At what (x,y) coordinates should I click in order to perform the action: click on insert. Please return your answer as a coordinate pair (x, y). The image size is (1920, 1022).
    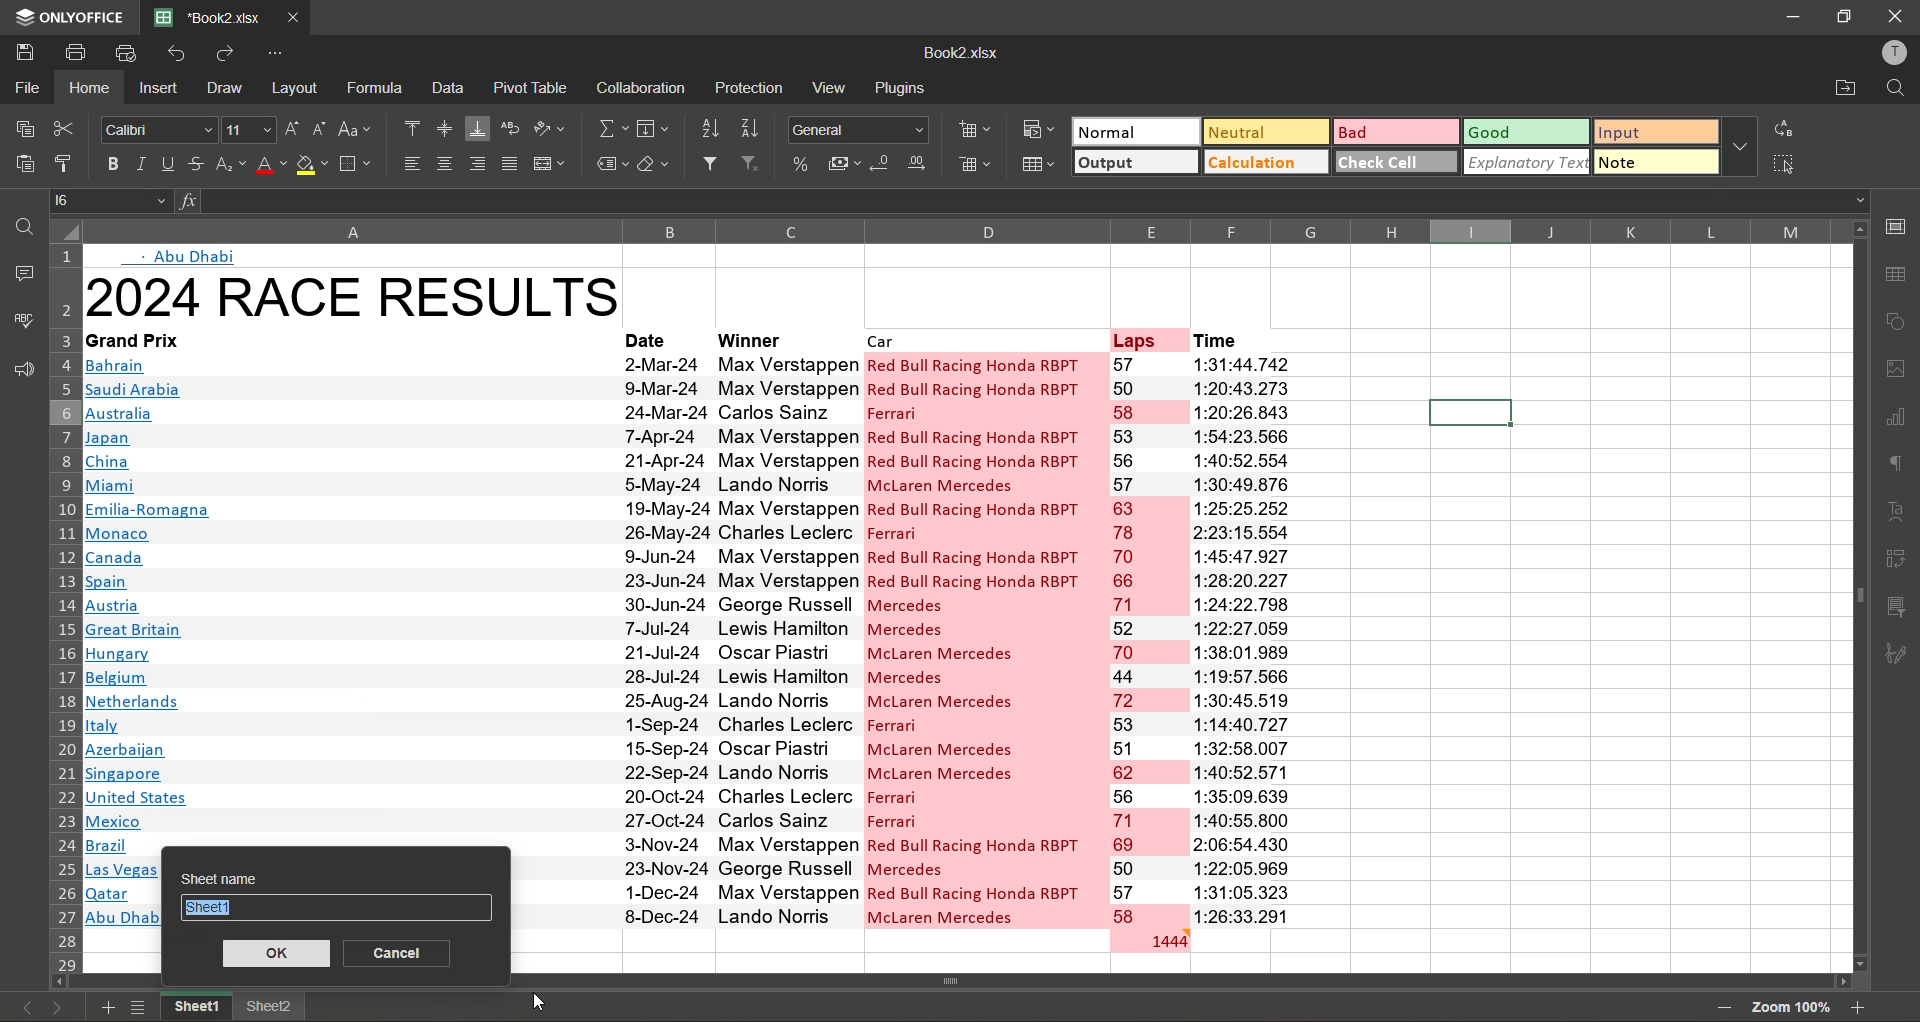
    Looking at the image, I should click on (157, 87).